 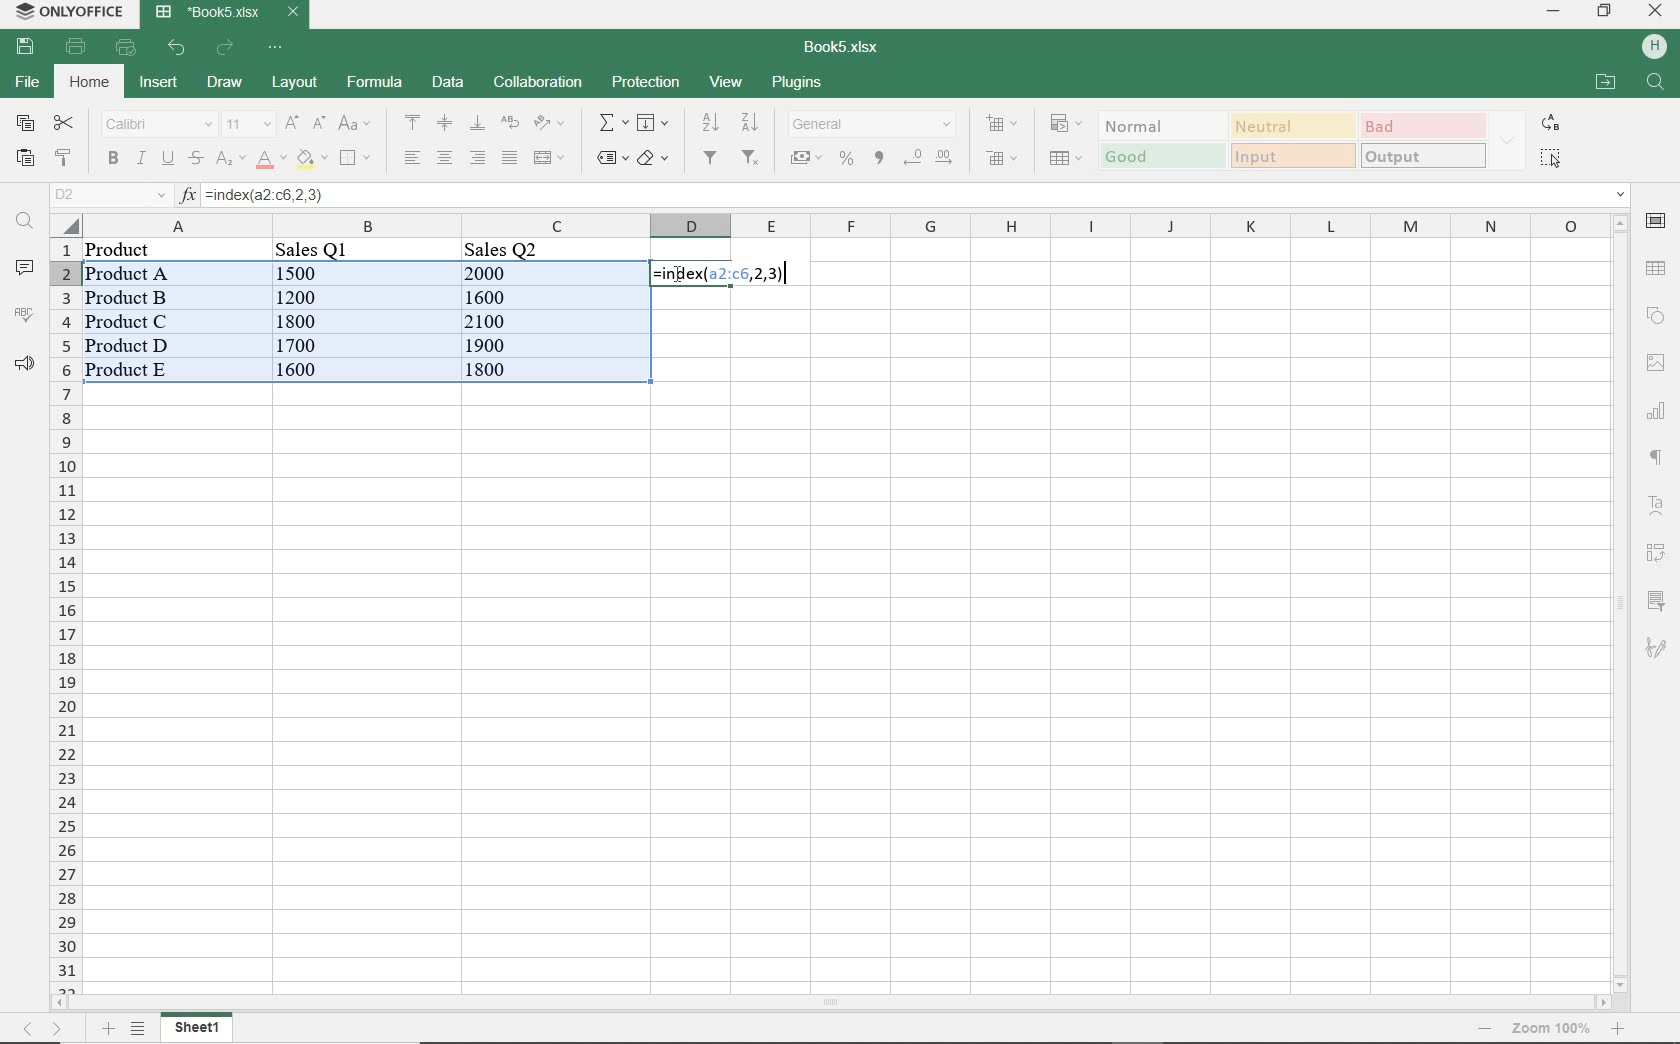 What do you see at coordinates (1656, 221) in the screenshot?
I see `cell settings` at bounding box center [1656, 221].